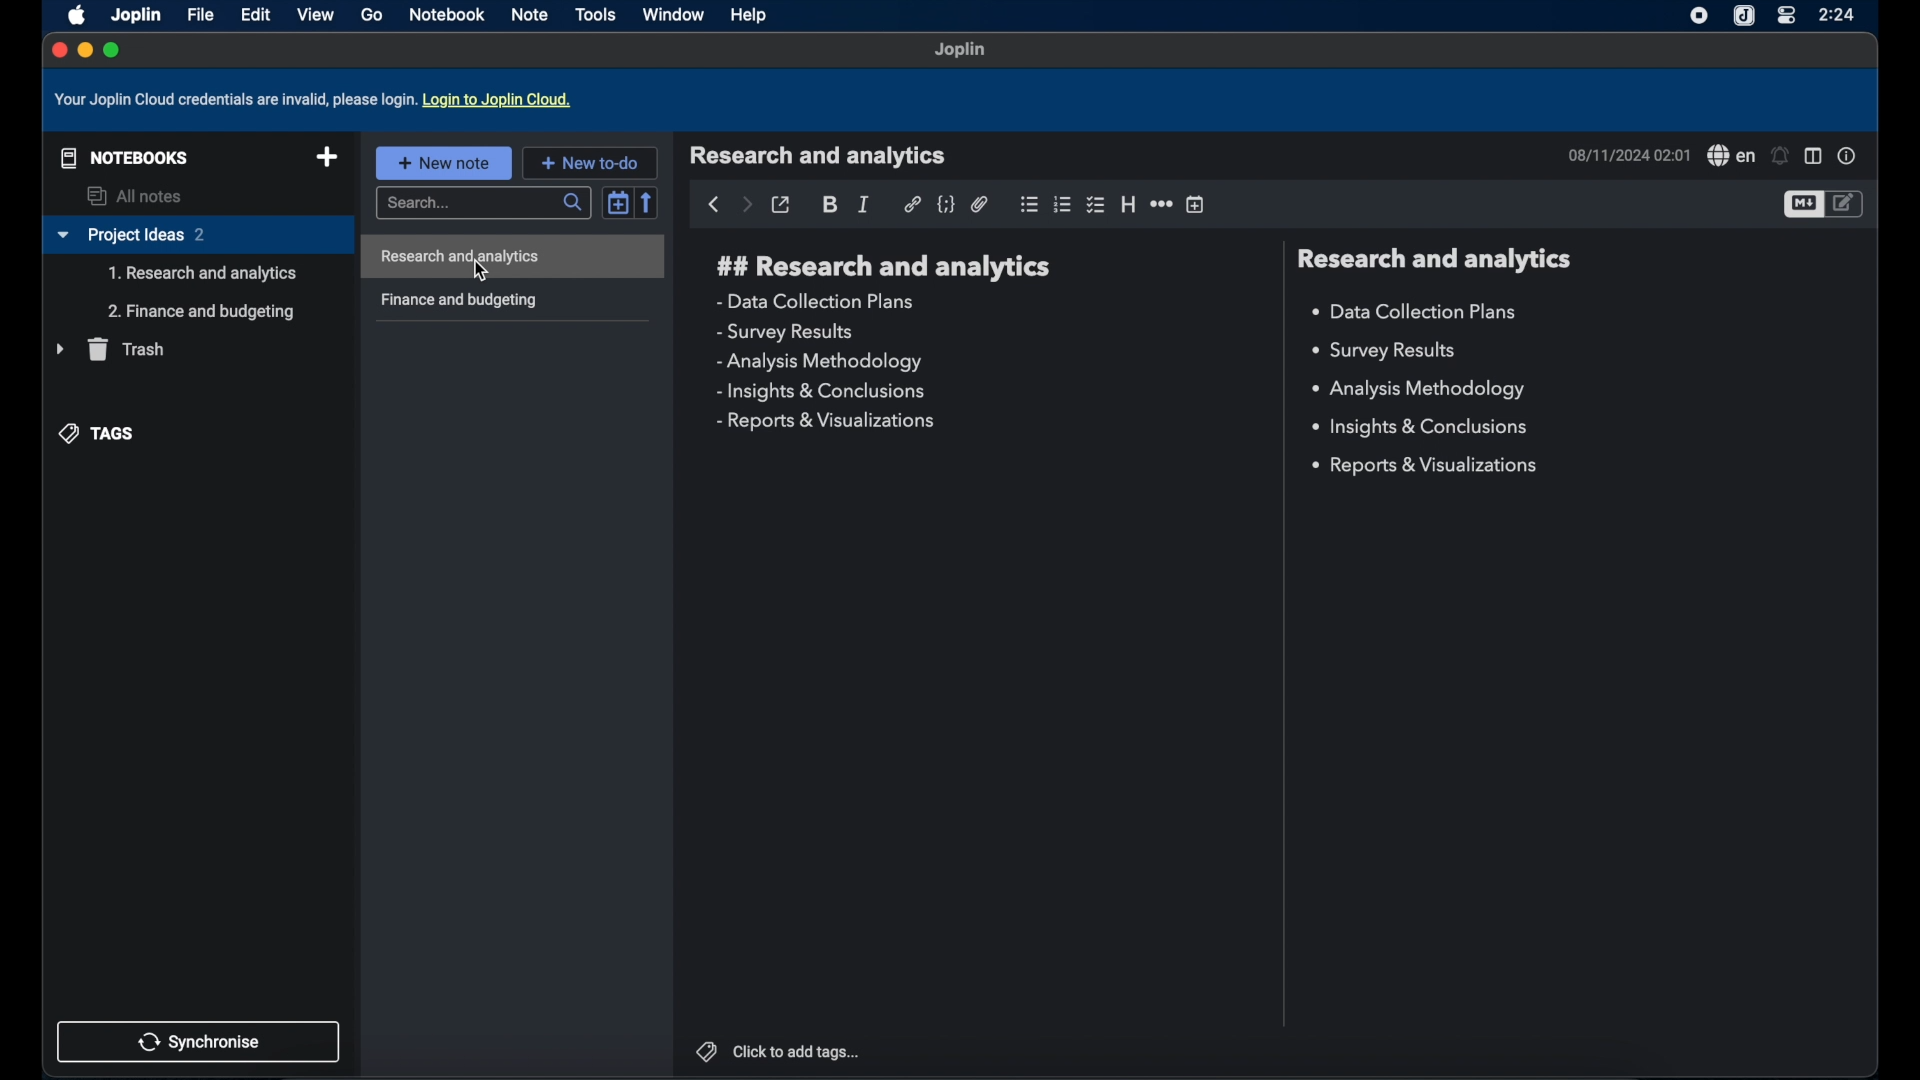 The width and height of the screenshot is (1920, 1080). What do you see at coordinates (1392, 351) in the screenshot?
I see `survey results` at bounding box center [1392, 351].